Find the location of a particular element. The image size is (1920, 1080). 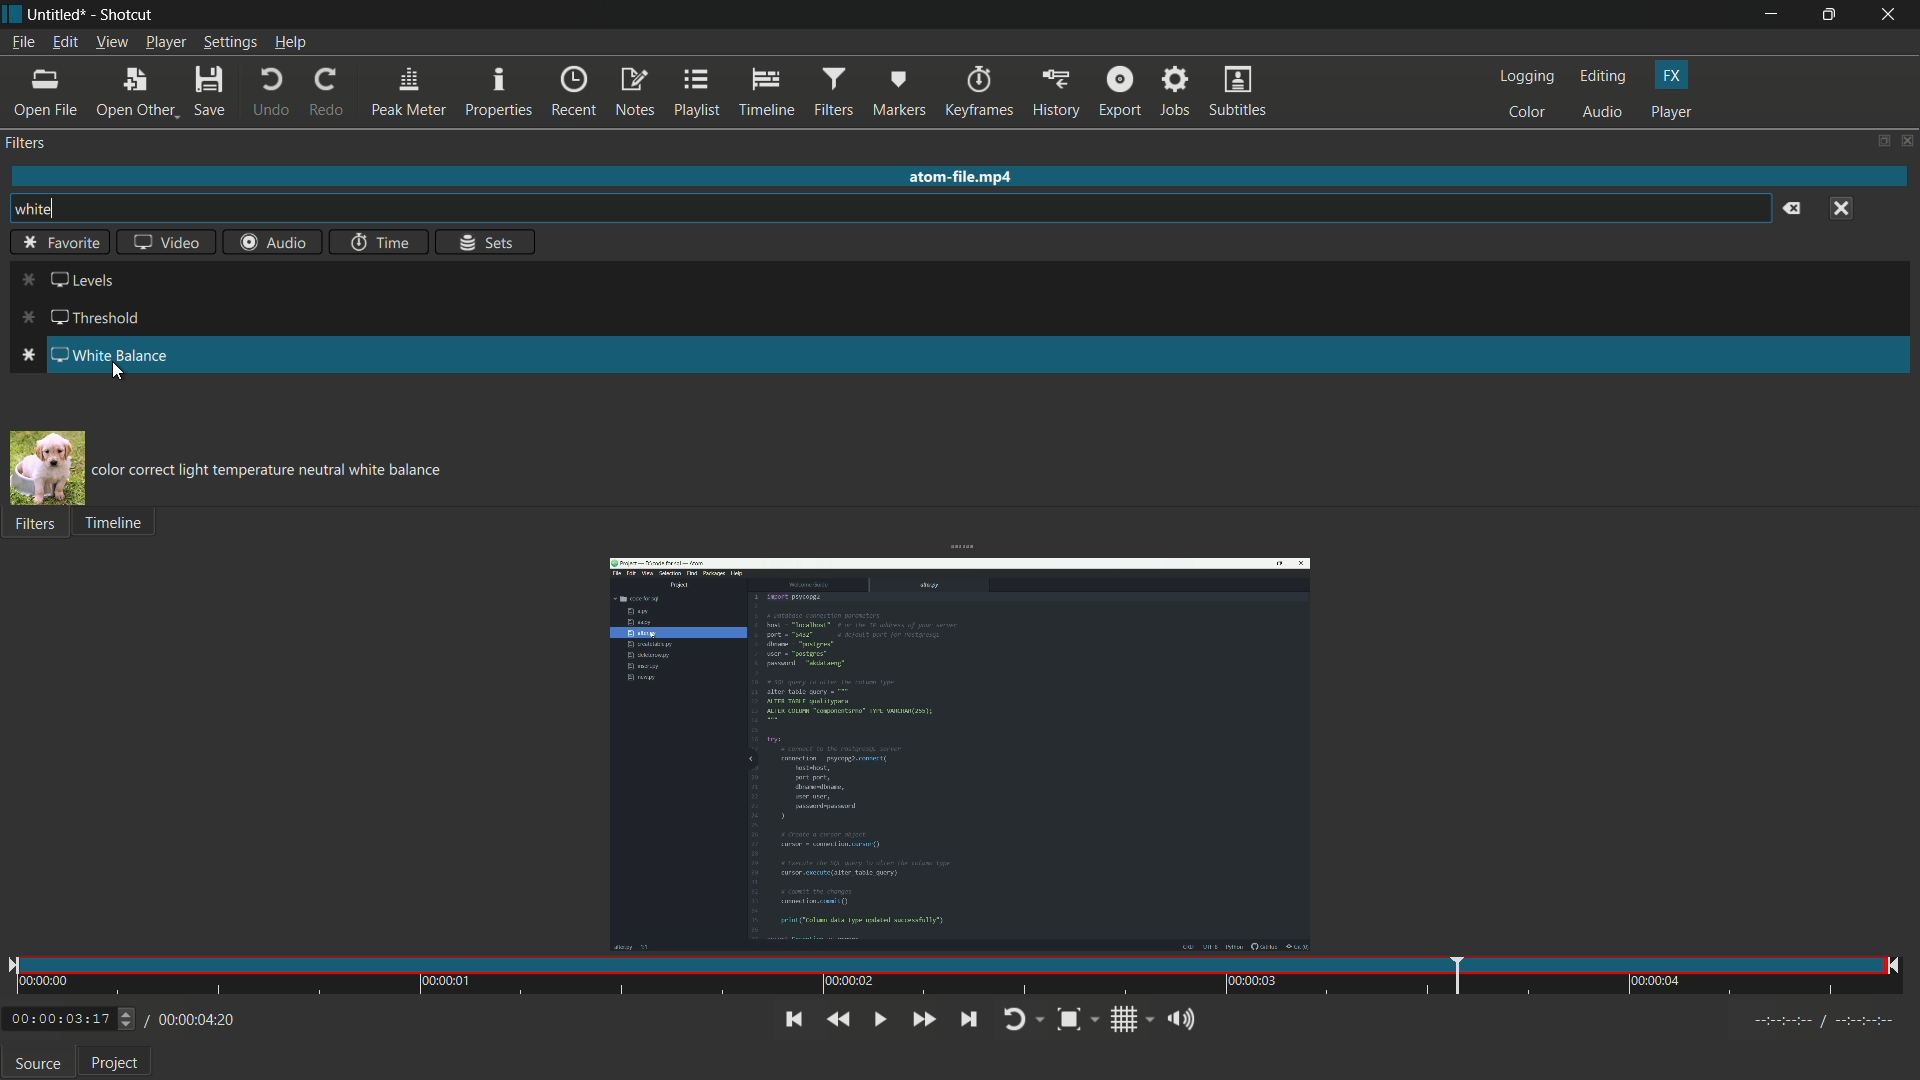

audio is located at coordinates (1601, 113).